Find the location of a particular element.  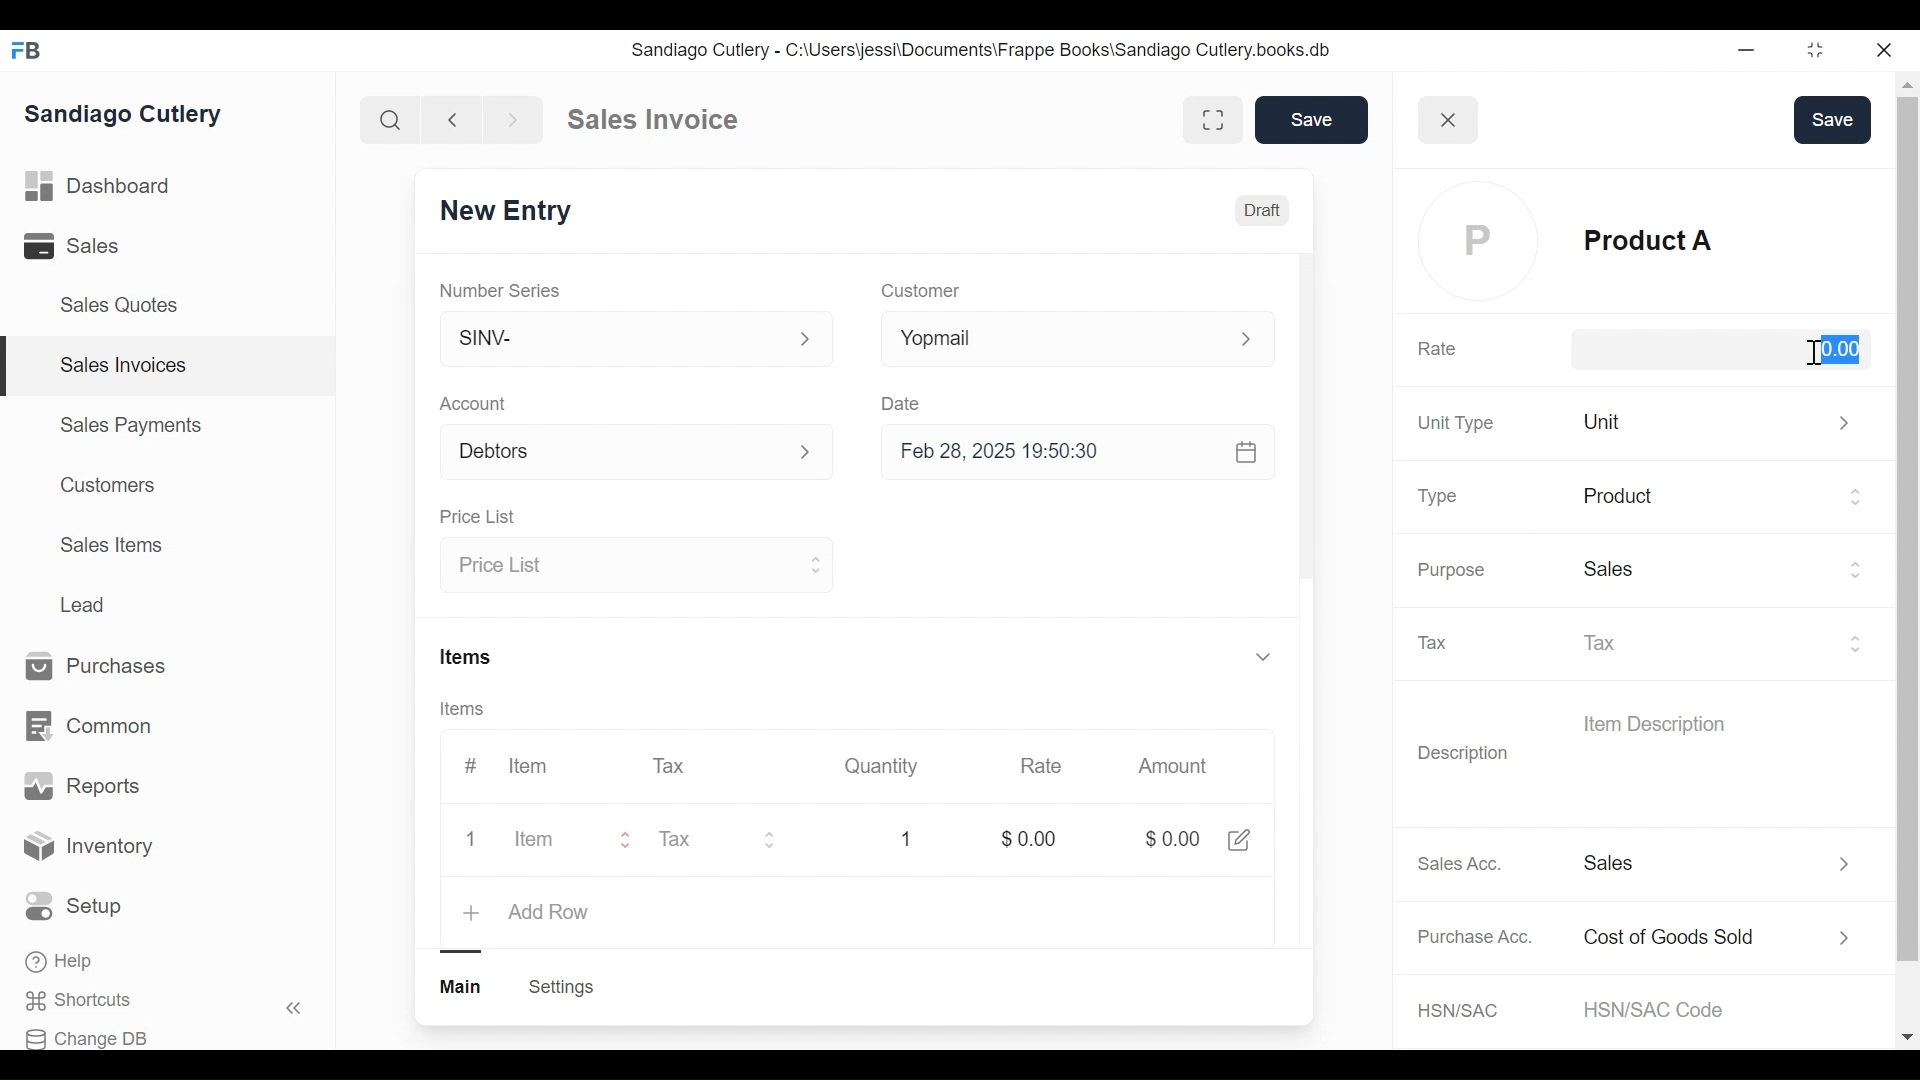

+ add row is located at coordinates (530, 910).